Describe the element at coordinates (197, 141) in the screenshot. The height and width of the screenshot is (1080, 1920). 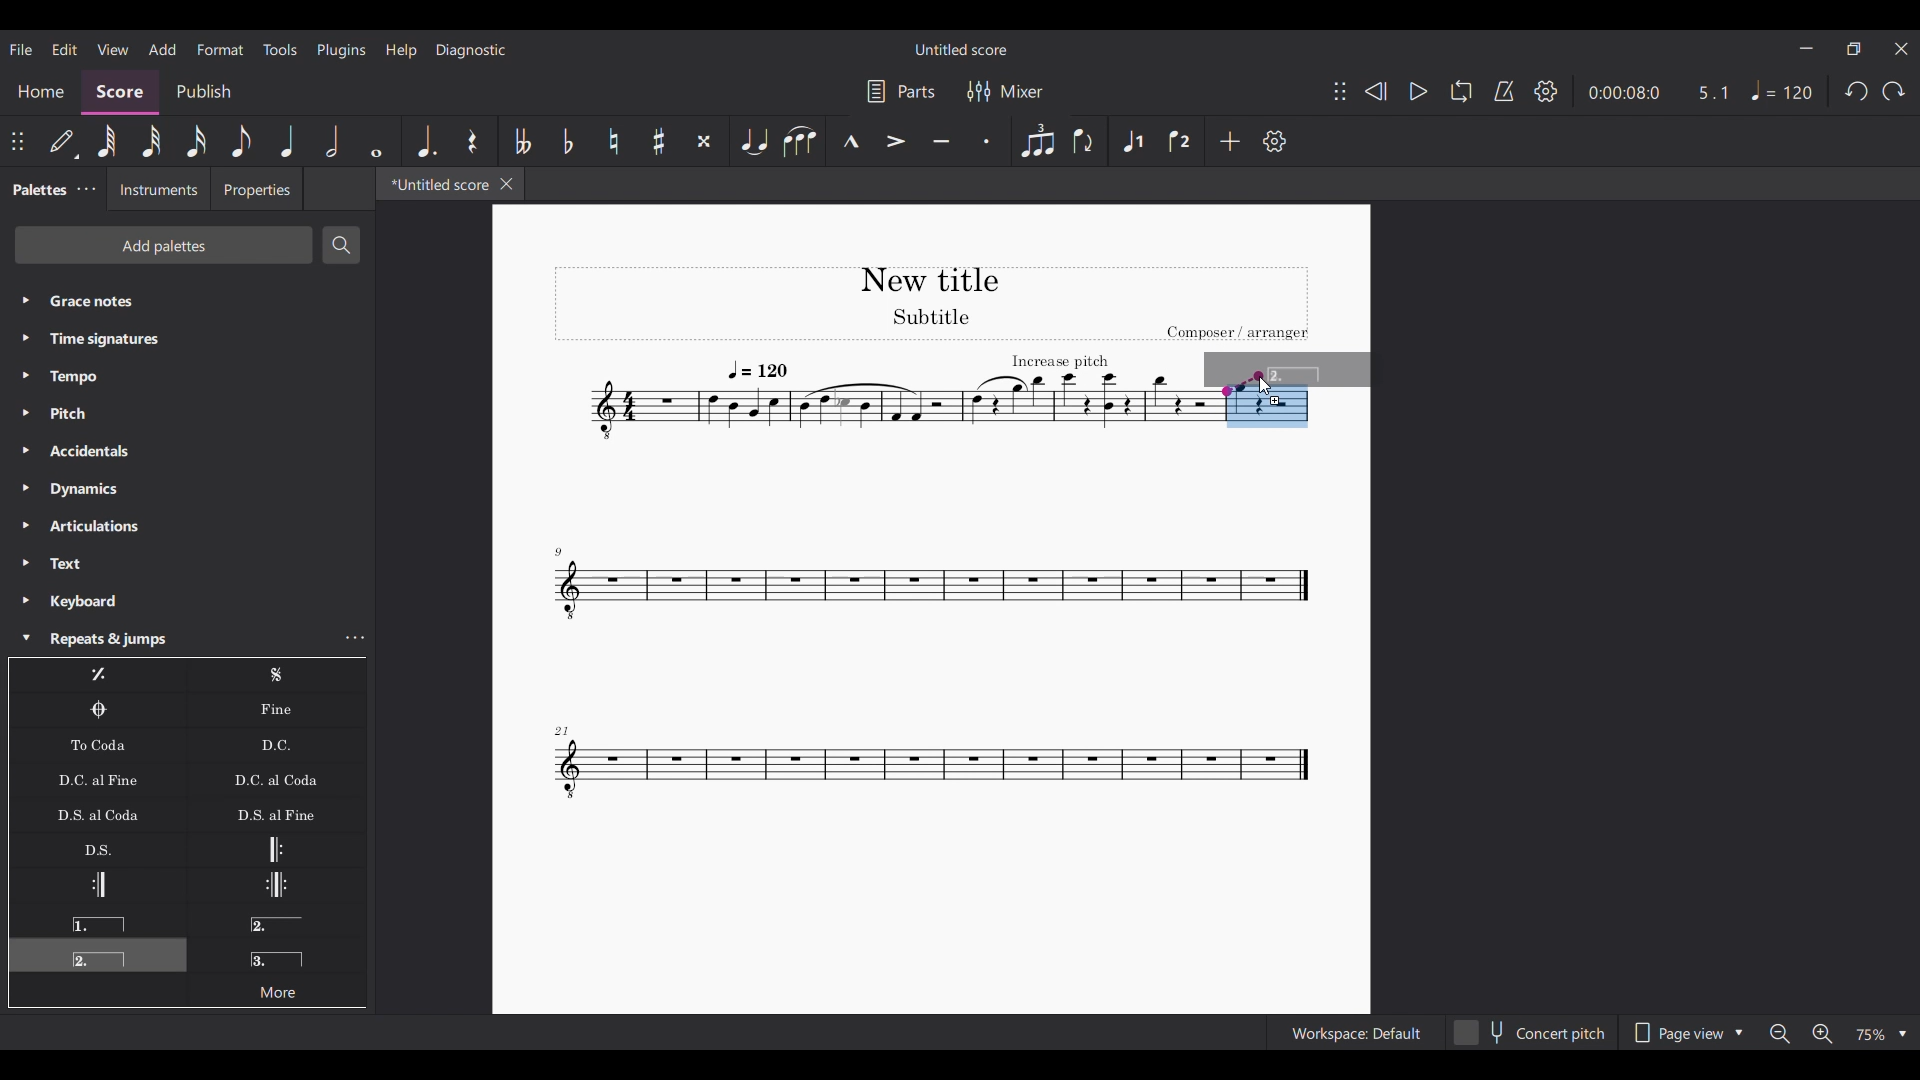
I see `16th note` at that location.